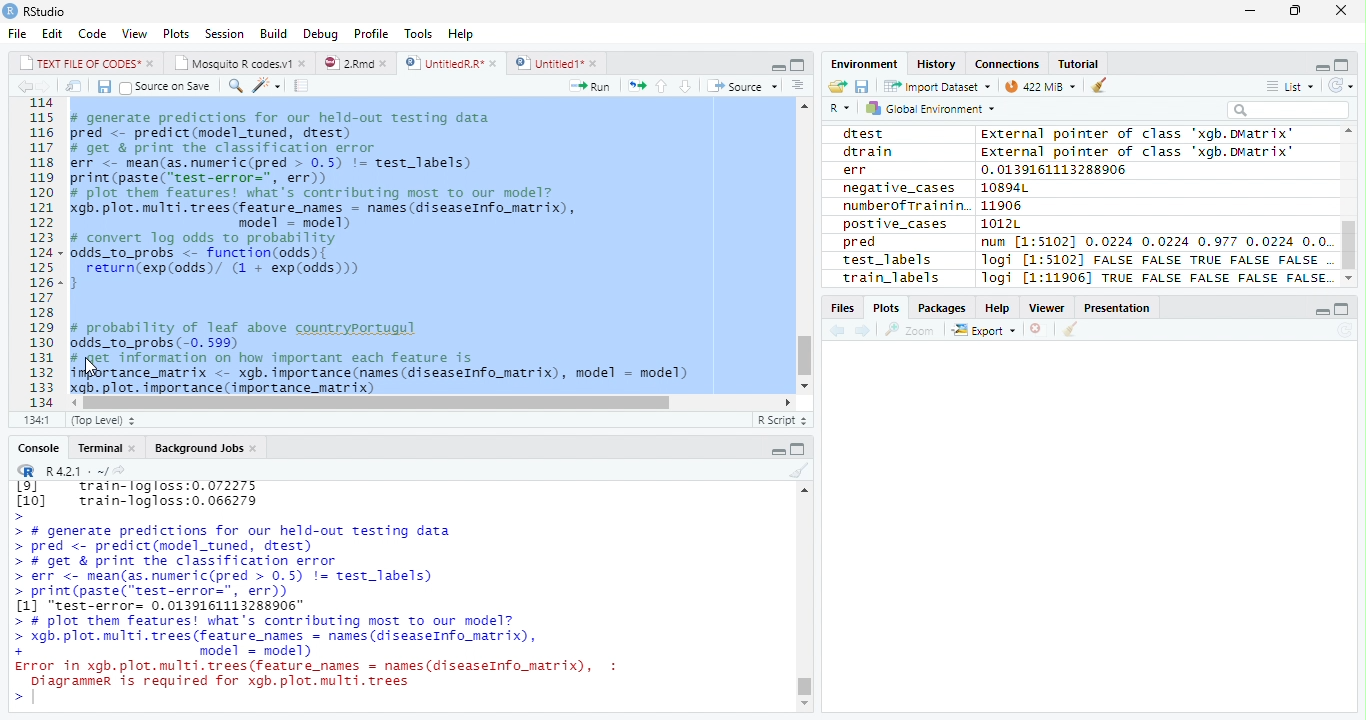 This screenshot has height=720, width=1366. What do you see at coordinates (206, 447) in the screenshot?
I see `Background Jobs` at bounding box center [206, 447].